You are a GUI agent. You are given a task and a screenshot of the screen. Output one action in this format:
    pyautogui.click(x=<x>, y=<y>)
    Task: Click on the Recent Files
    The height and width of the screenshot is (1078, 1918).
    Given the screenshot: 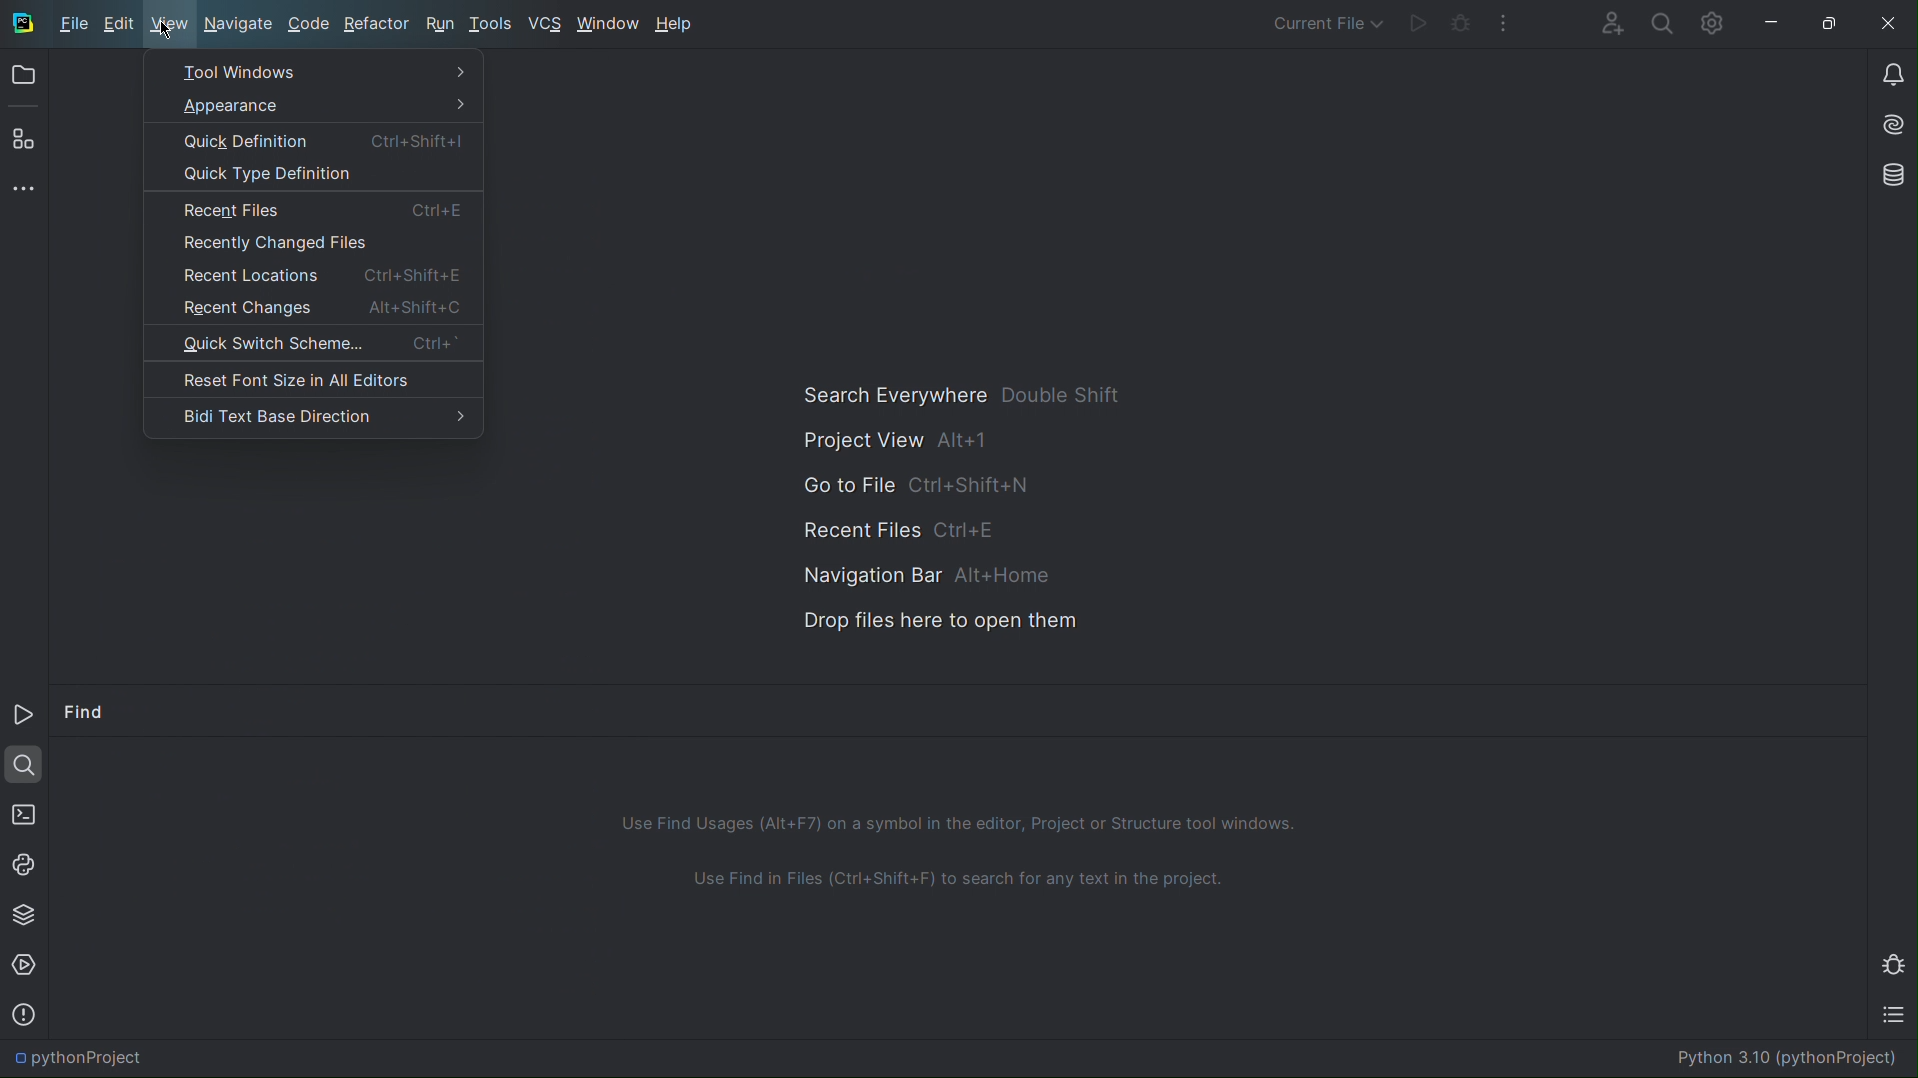 What is the action you would take?
    pyautogui.click(x=310, y=210)
    